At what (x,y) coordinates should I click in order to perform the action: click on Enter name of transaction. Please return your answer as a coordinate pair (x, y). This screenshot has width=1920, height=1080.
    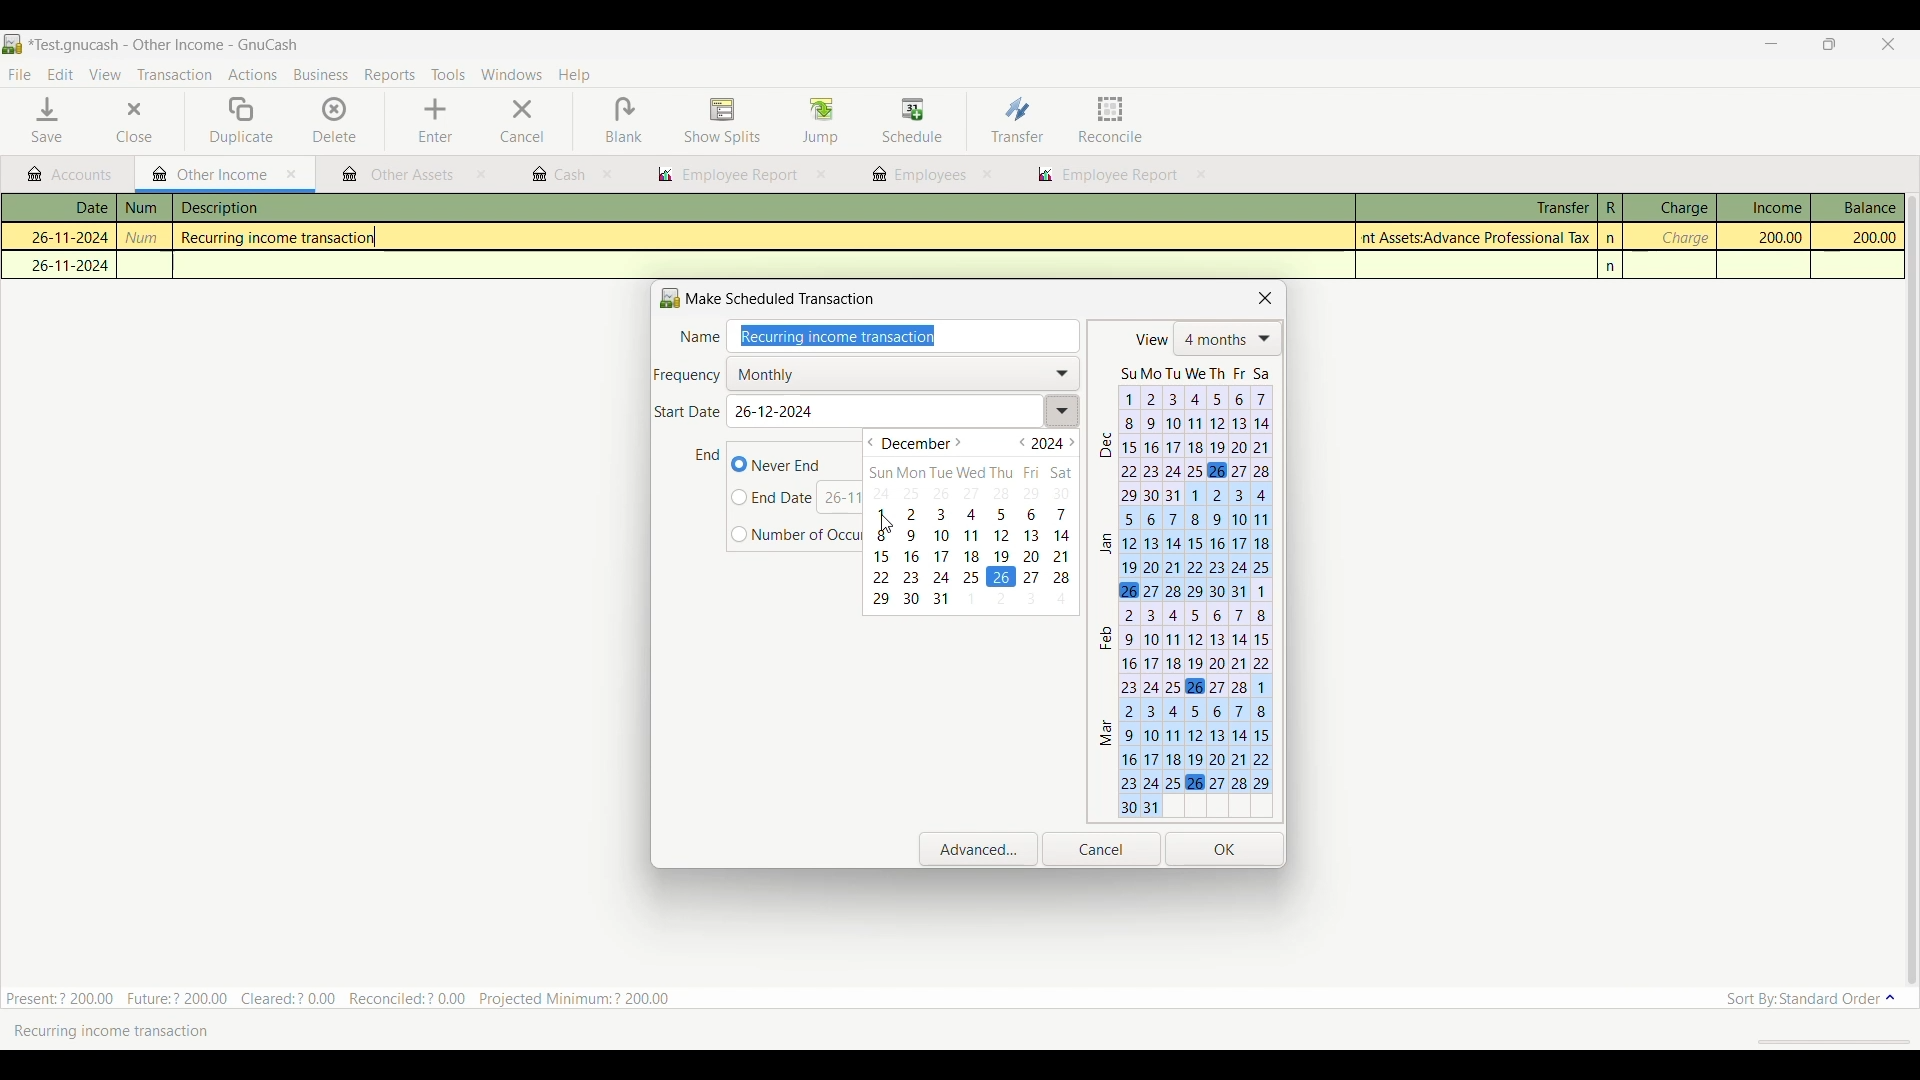
    Looking at the image, I should click on (908, 337).